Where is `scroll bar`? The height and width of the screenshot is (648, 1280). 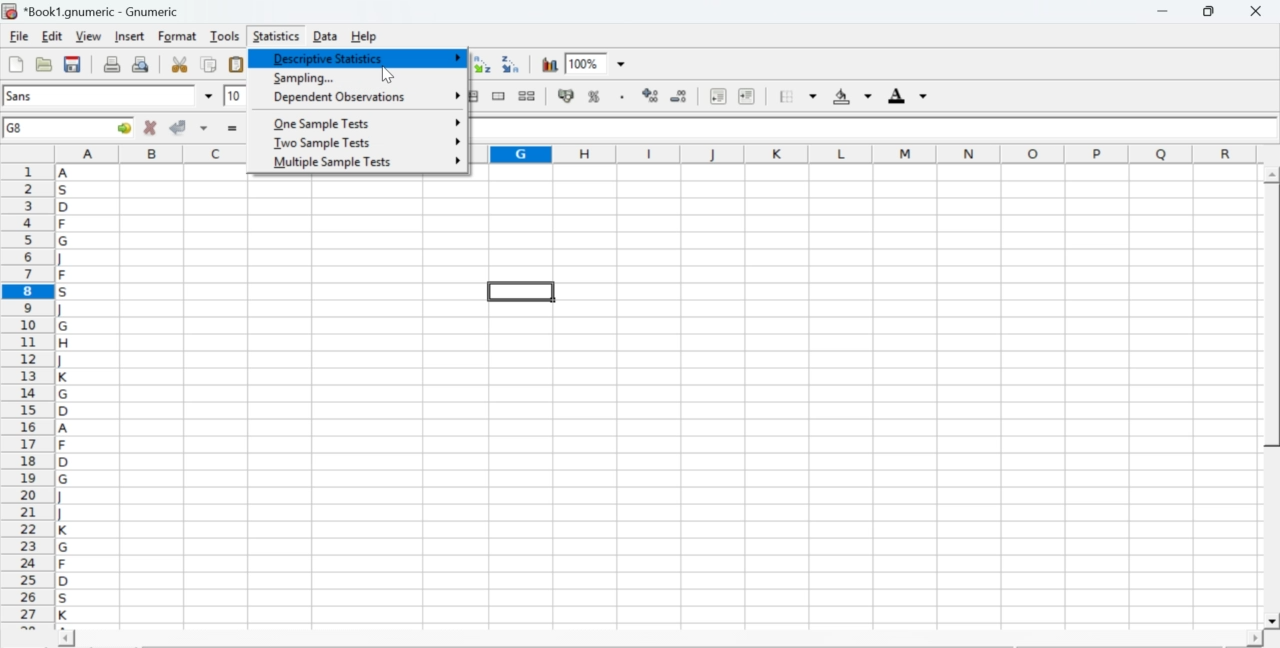
scroll bar is located at coordinates (660, 640).